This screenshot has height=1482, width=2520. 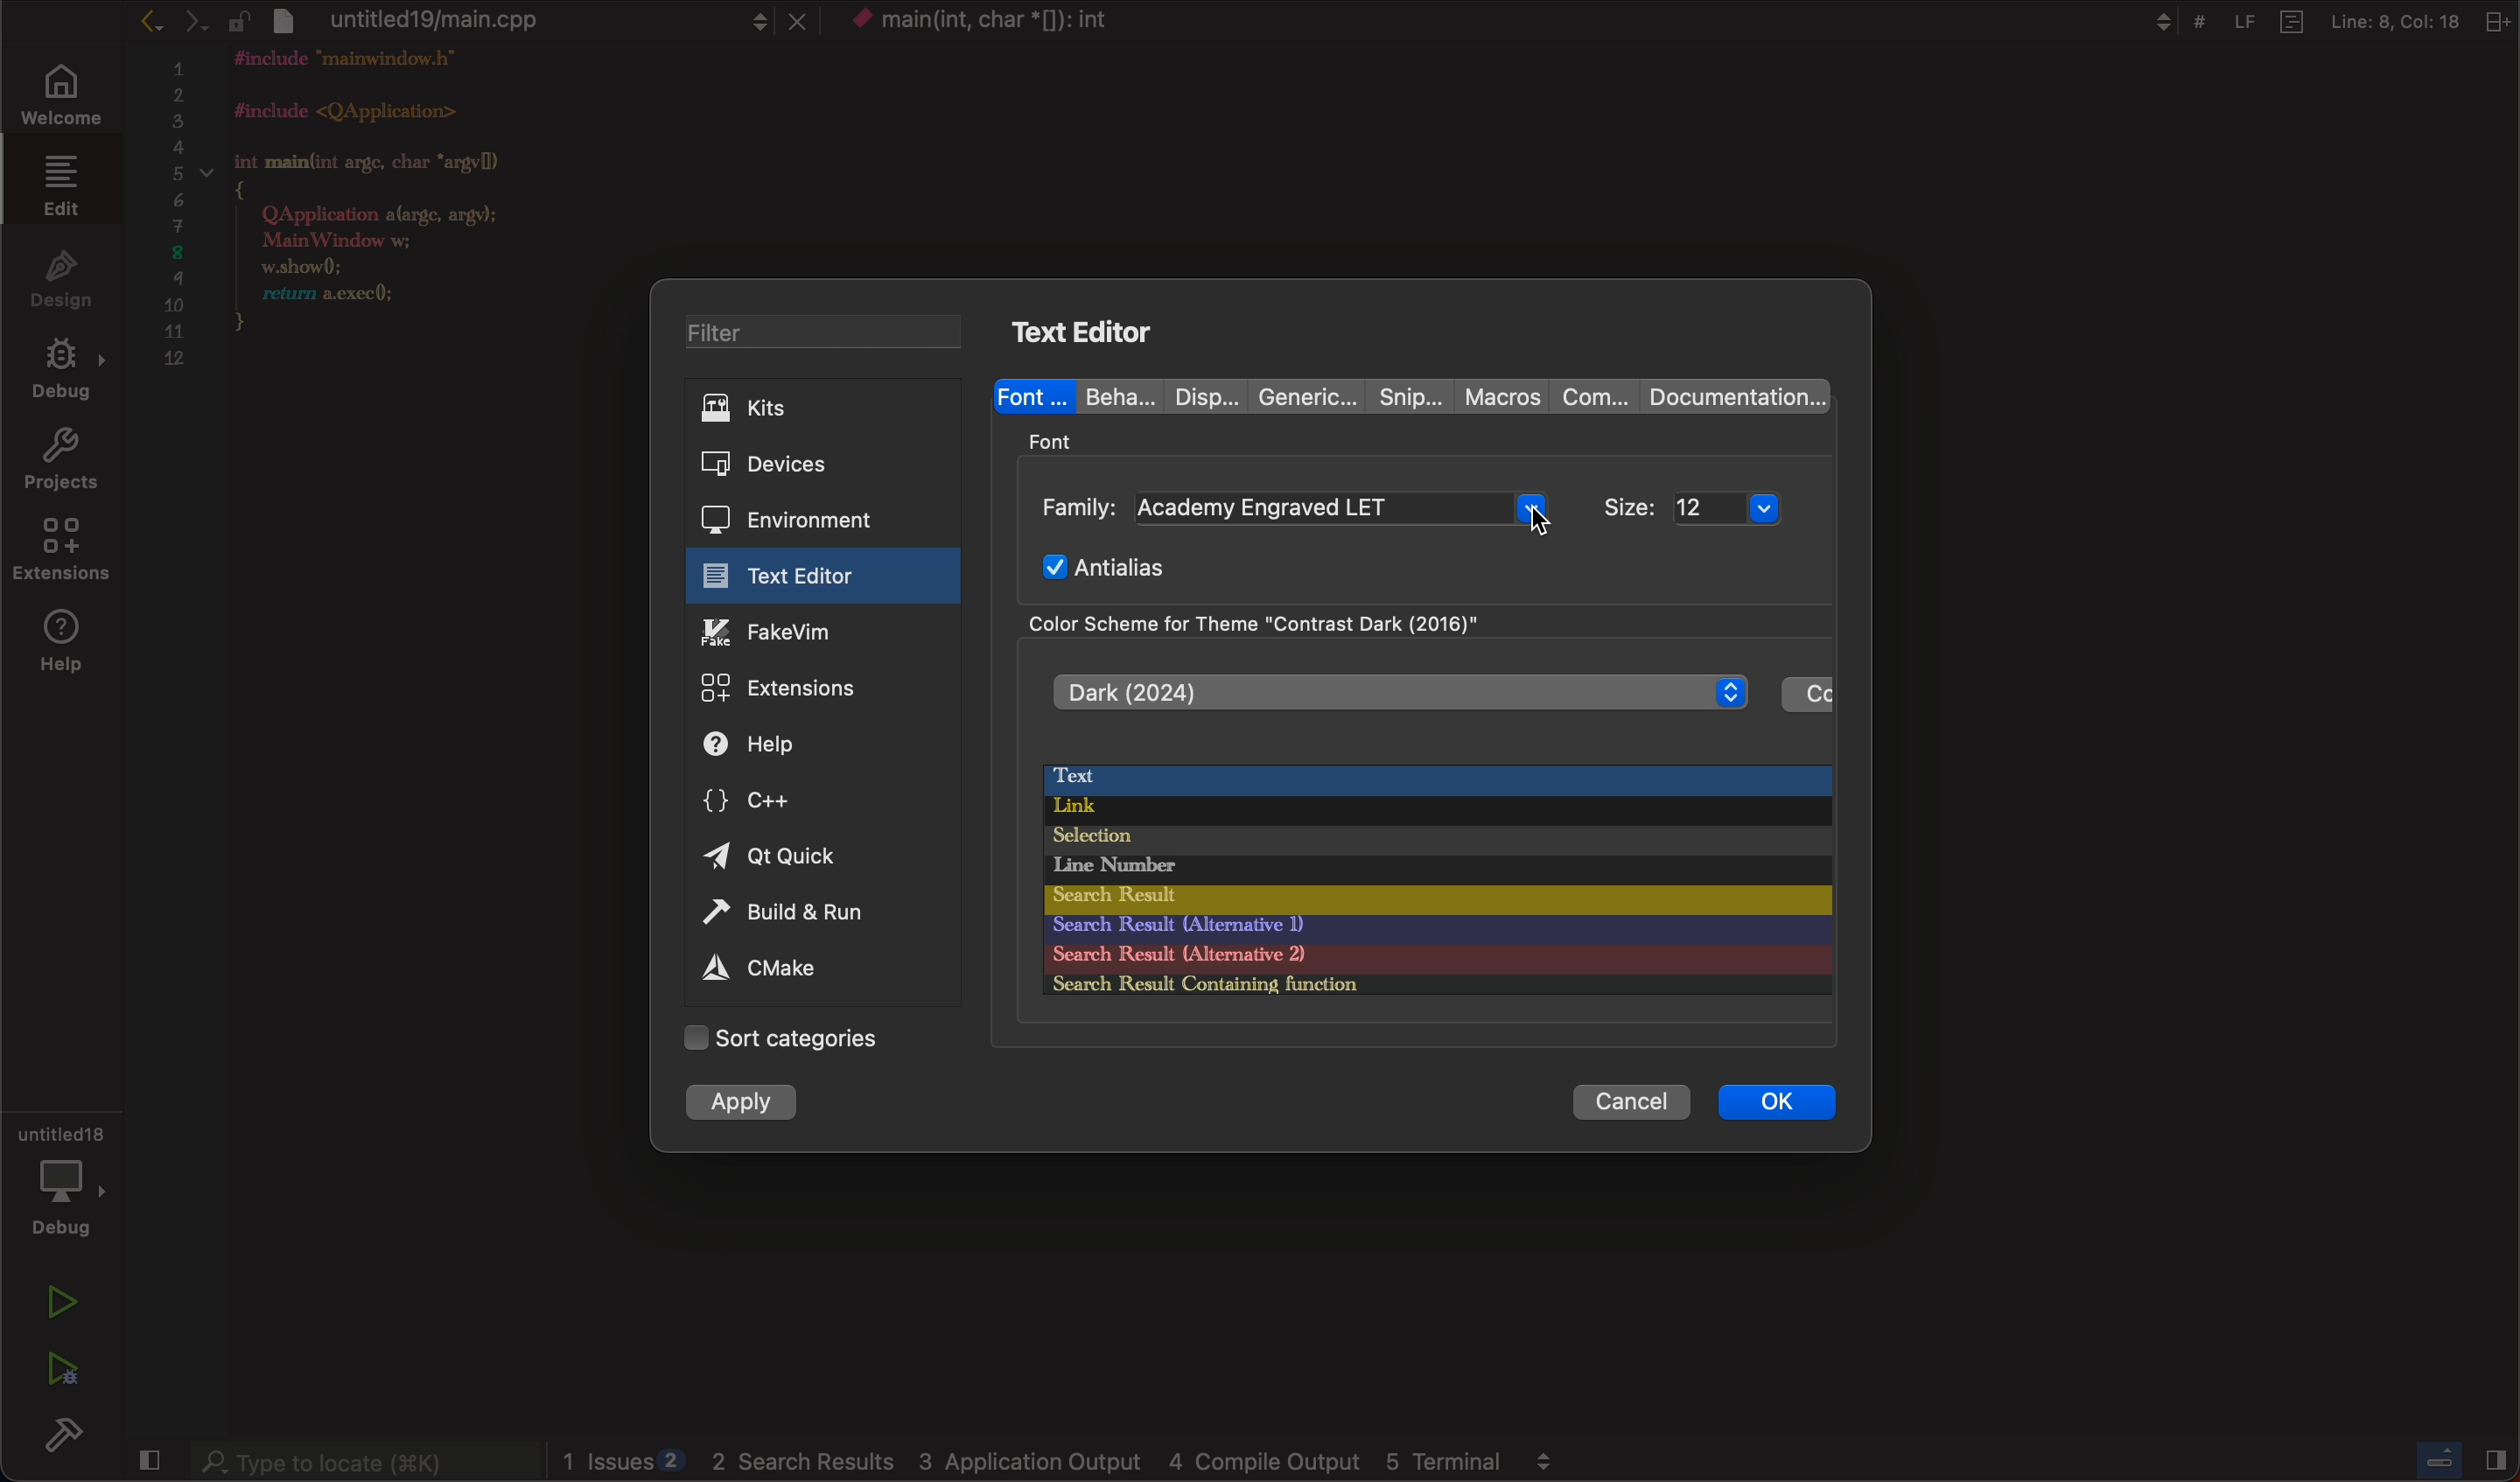 What do you see at coordinates (65, 1433) in the screenshot?
I see `build` at bounding box center [65, 1433].